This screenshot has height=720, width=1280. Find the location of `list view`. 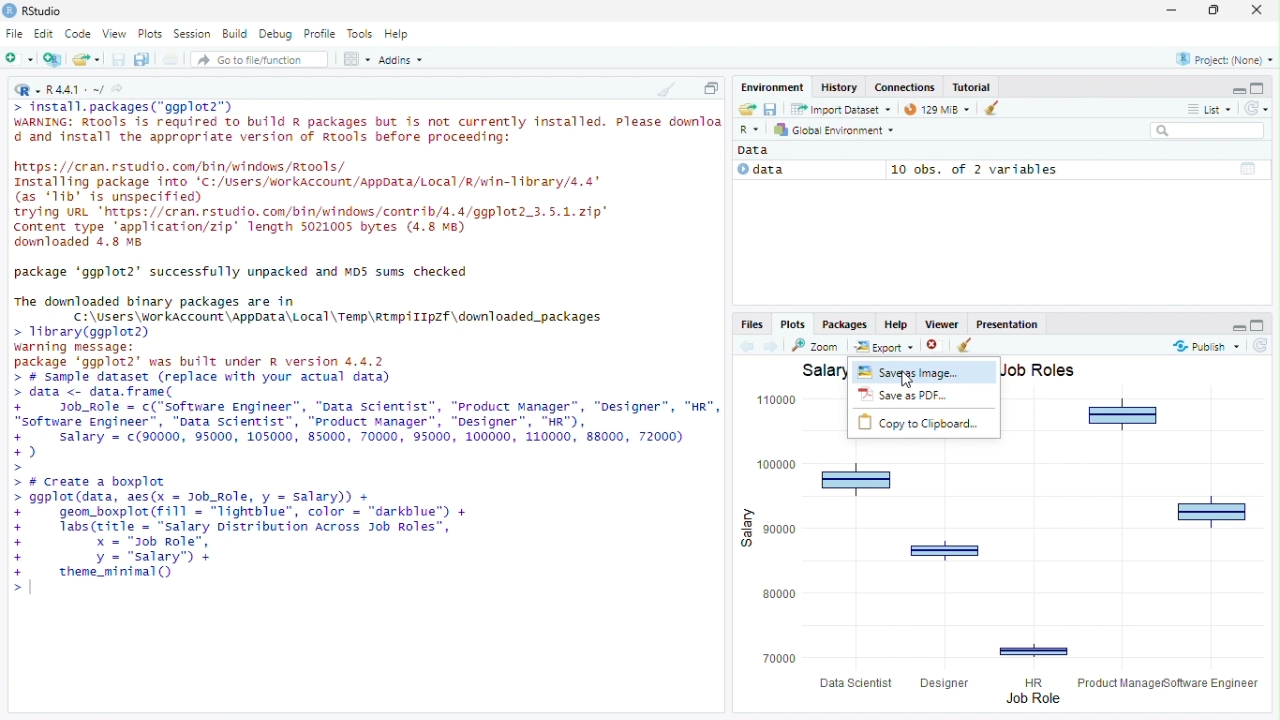

list view is located at coordinates (1208, 109).